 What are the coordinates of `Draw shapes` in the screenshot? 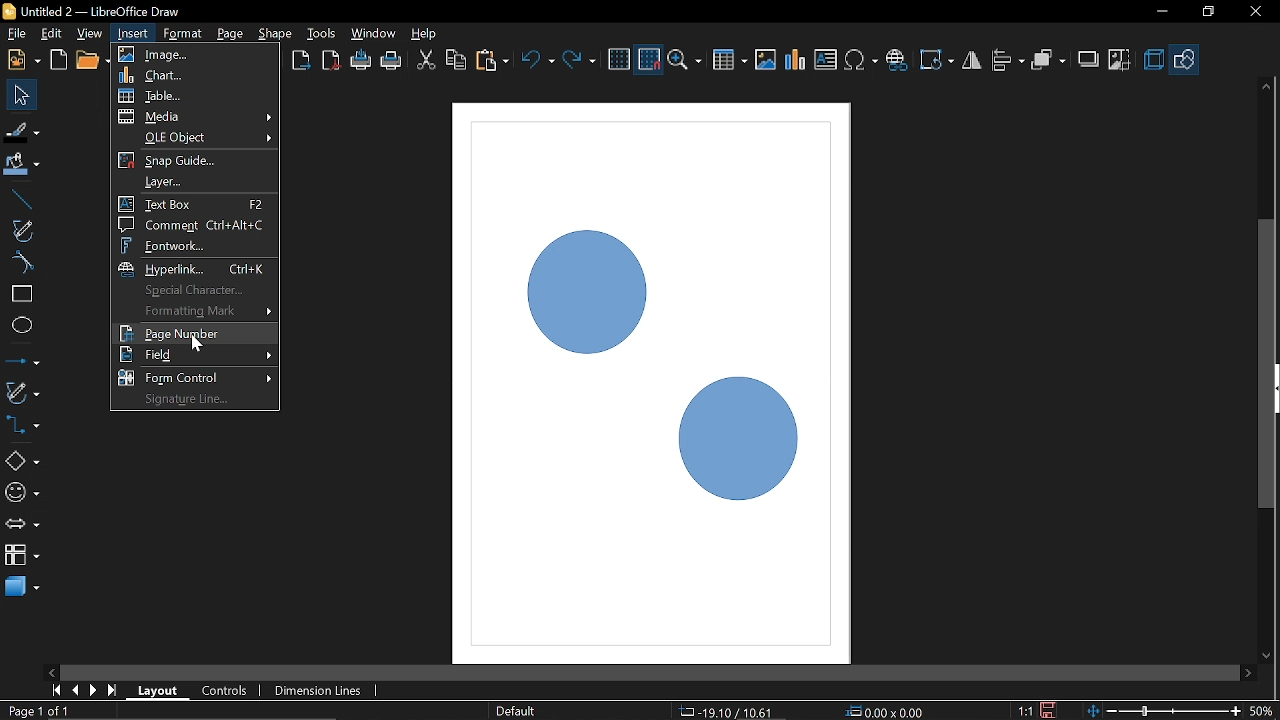 It's located at (1185, 60).